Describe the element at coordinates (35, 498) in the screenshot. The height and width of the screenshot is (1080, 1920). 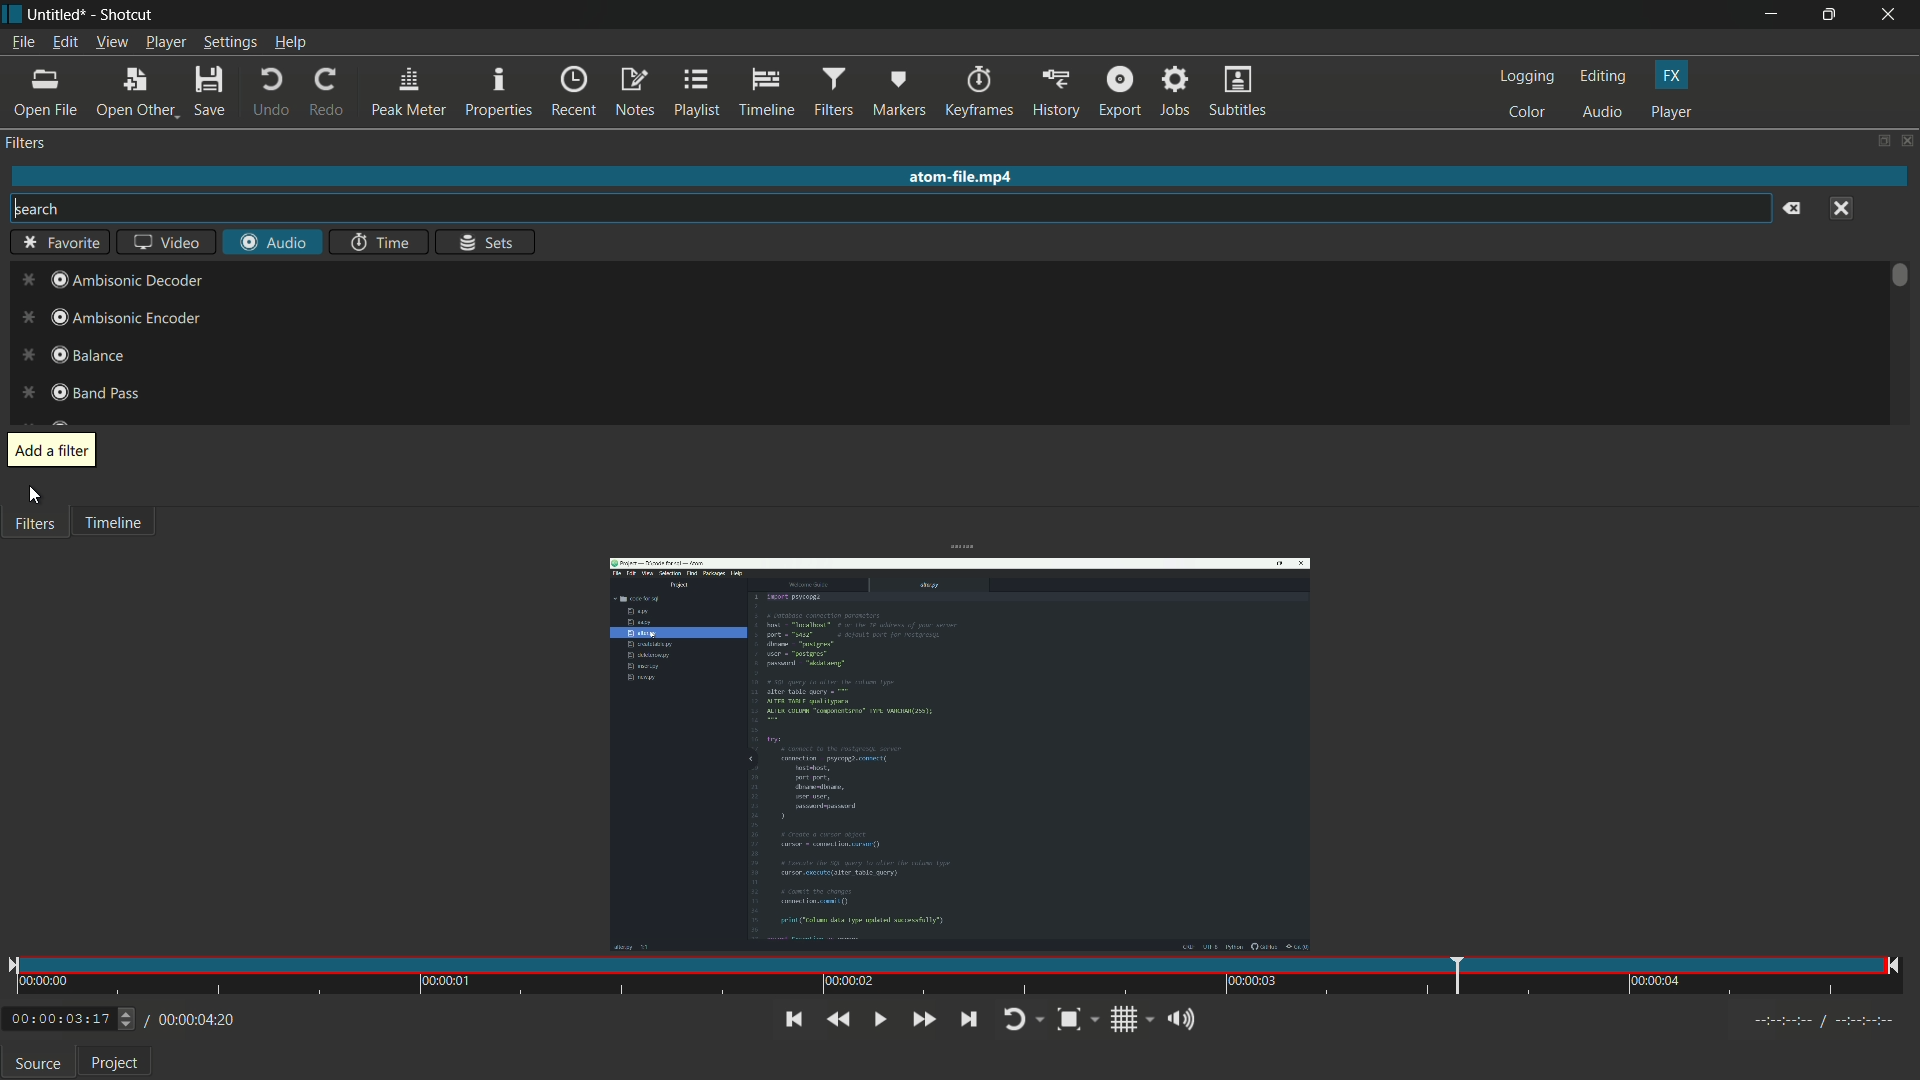
I see `cursor` at that location.